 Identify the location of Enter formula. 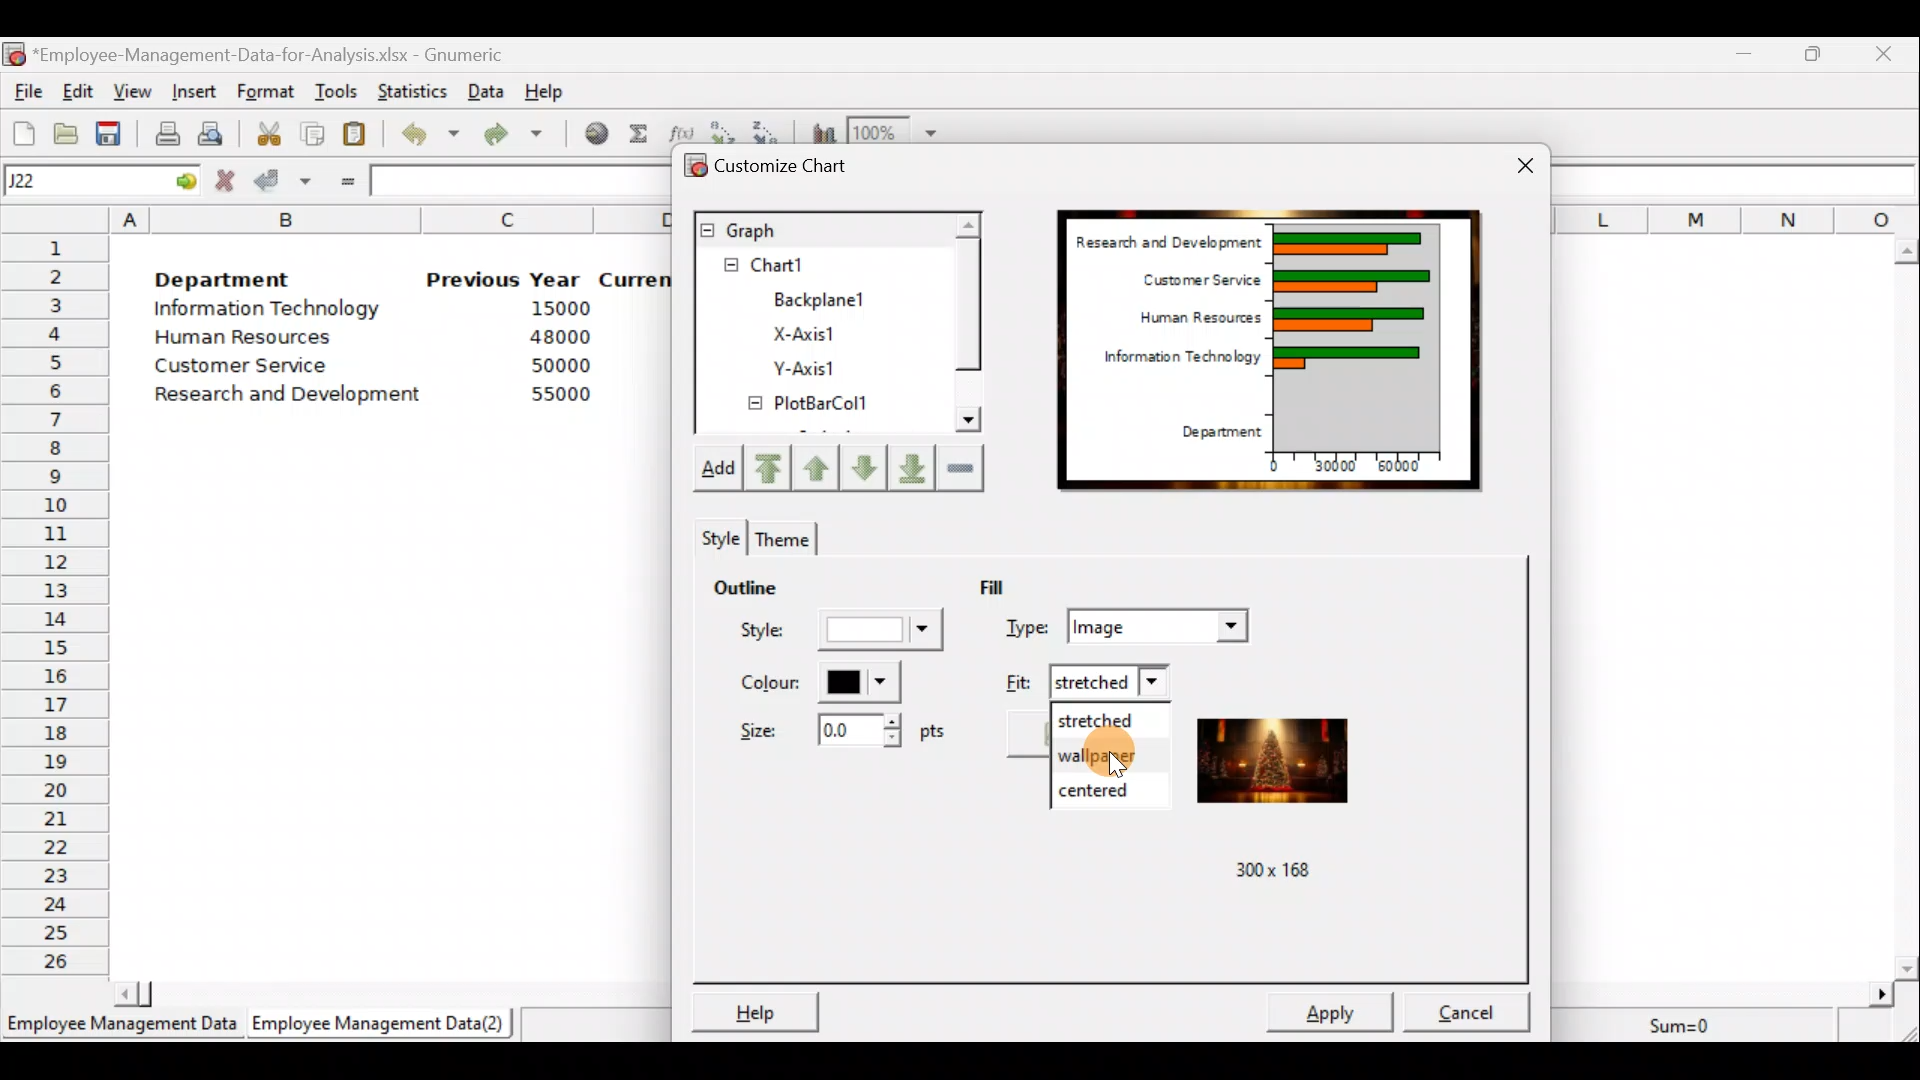
(344, 182).